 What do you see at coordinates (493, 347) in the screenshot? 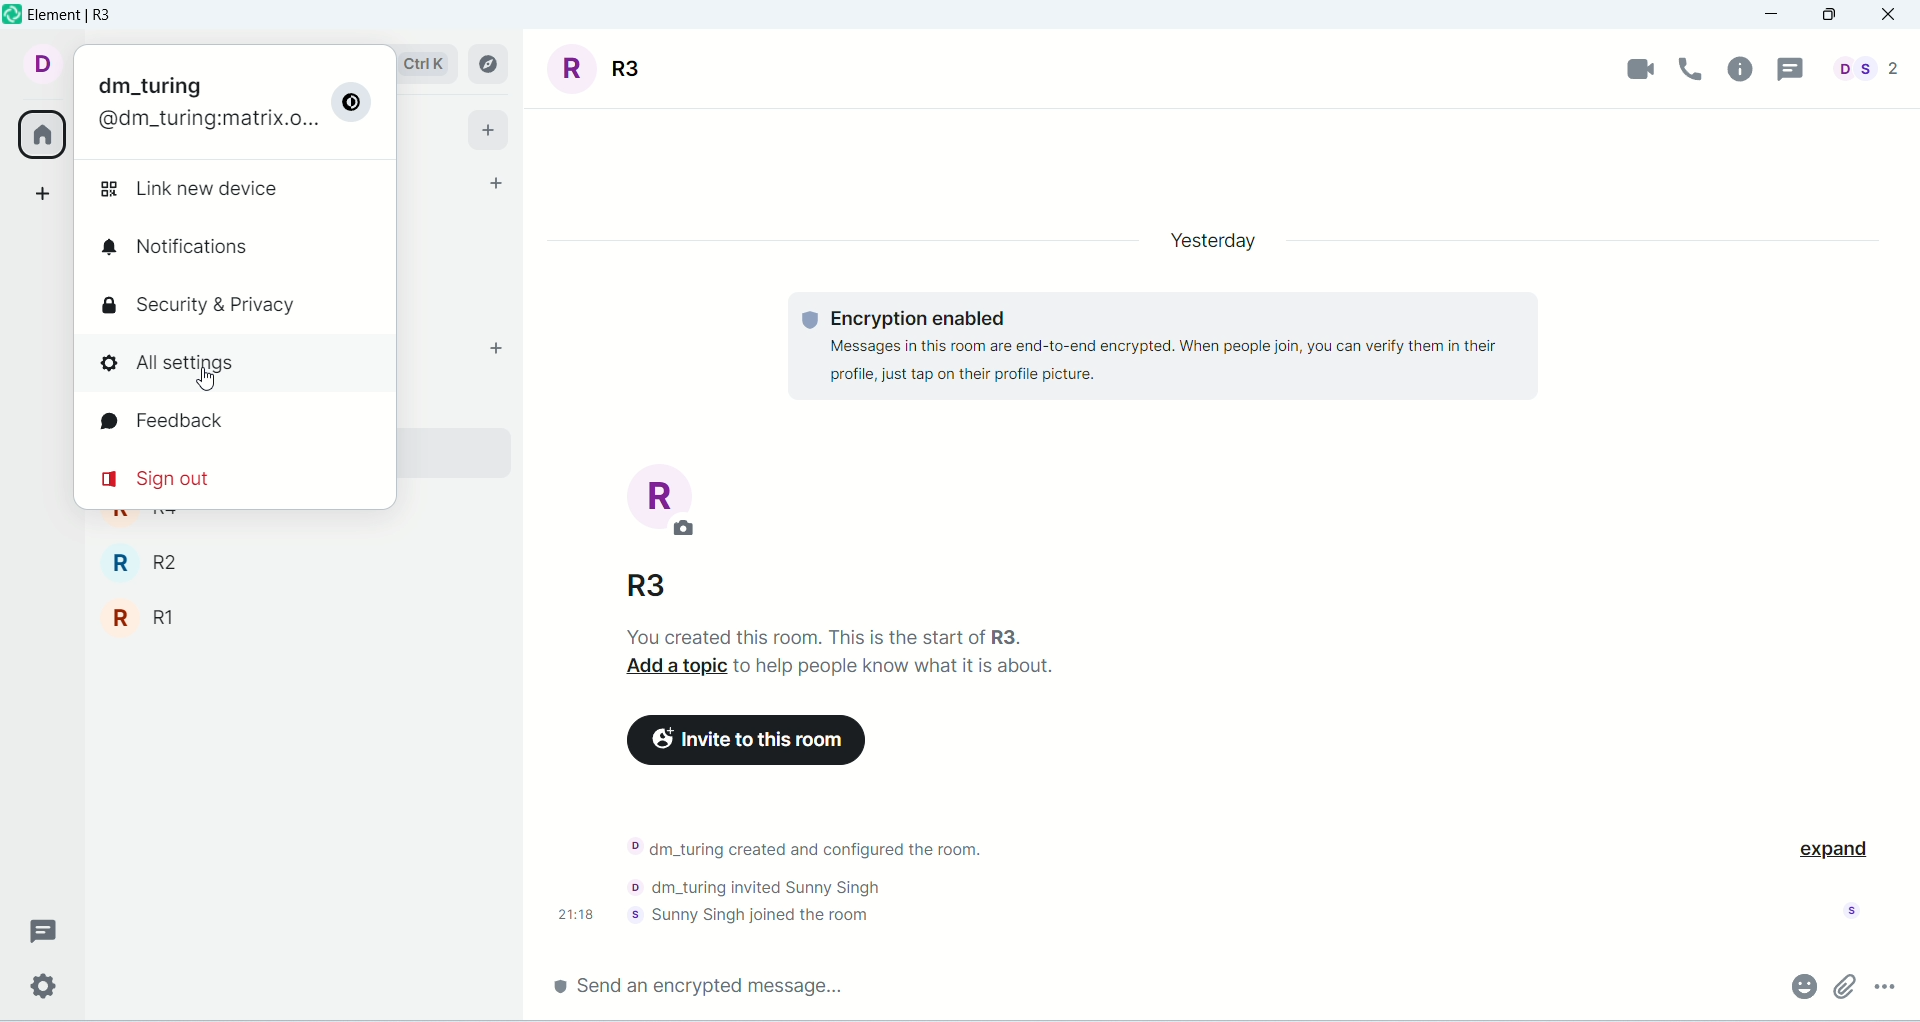
I see `add` at bounding box center [493, 347].